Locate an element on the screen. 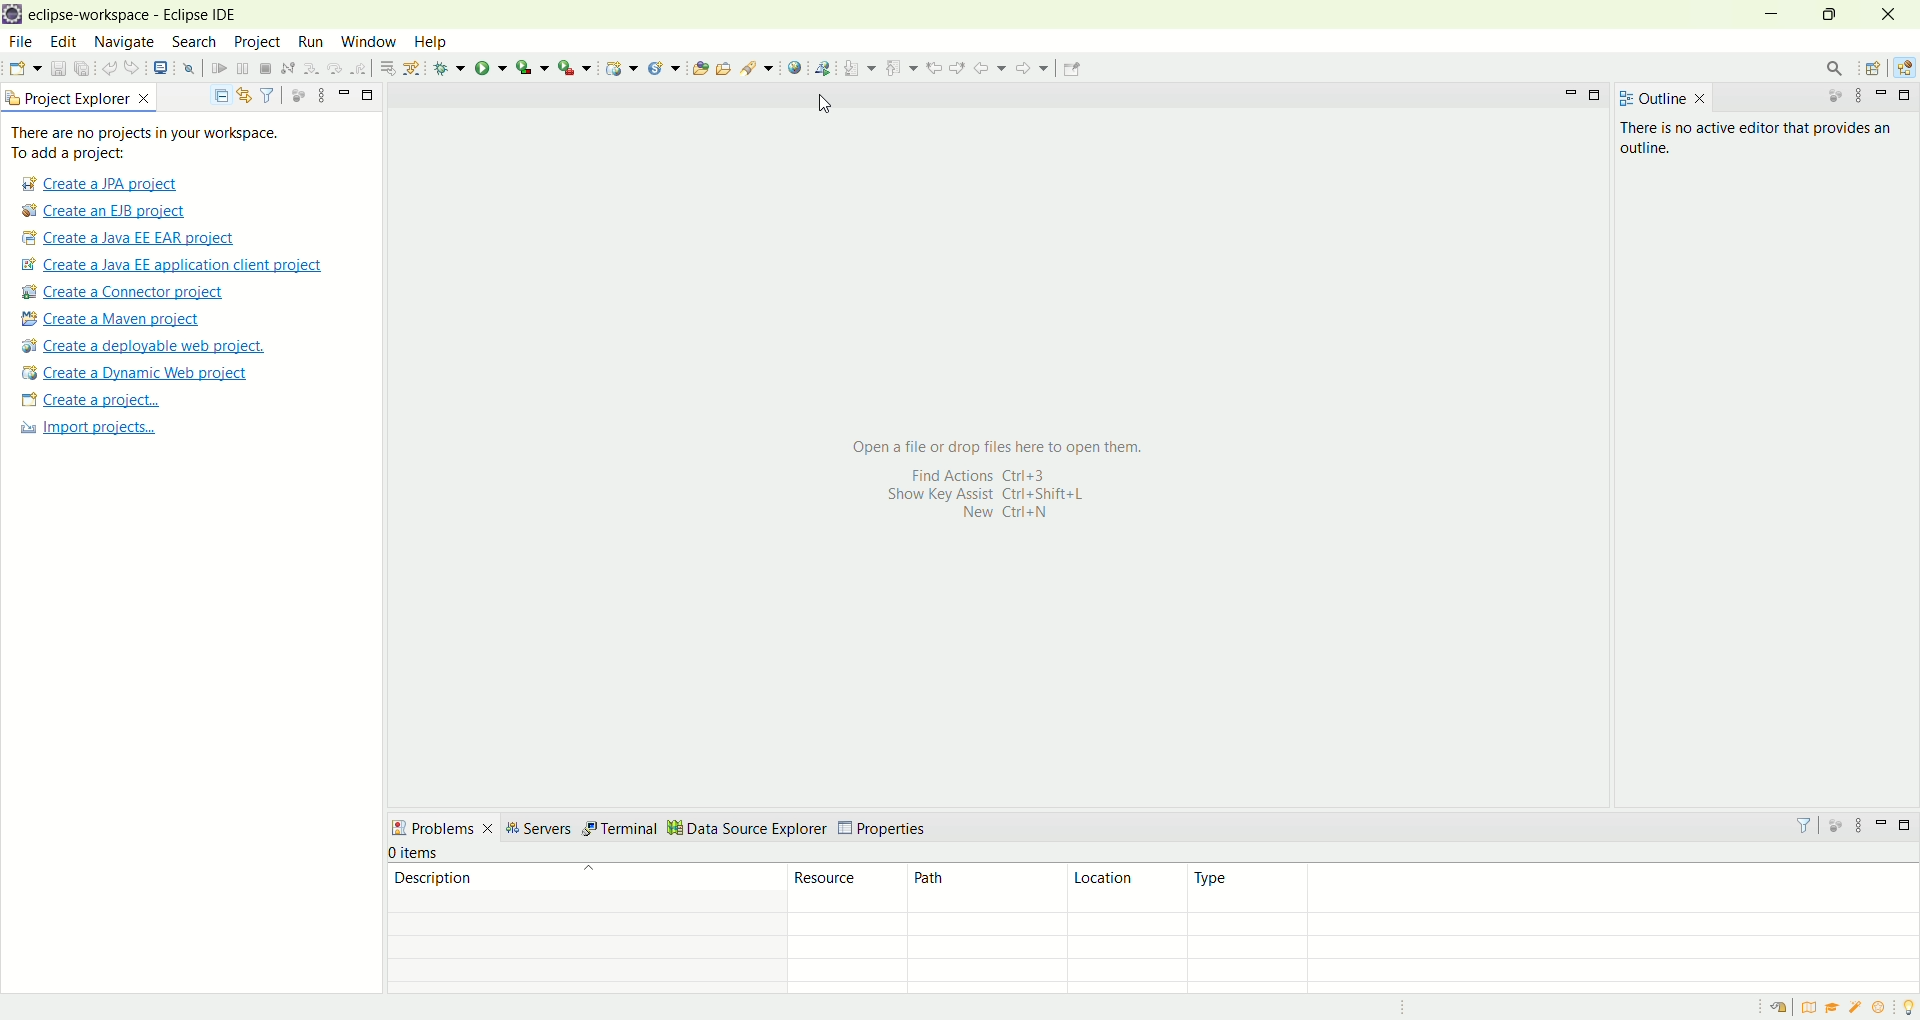 Image resolution: width=1920 pixels, height=1020 pixels. disconnect is located at coordinates (286, 69).